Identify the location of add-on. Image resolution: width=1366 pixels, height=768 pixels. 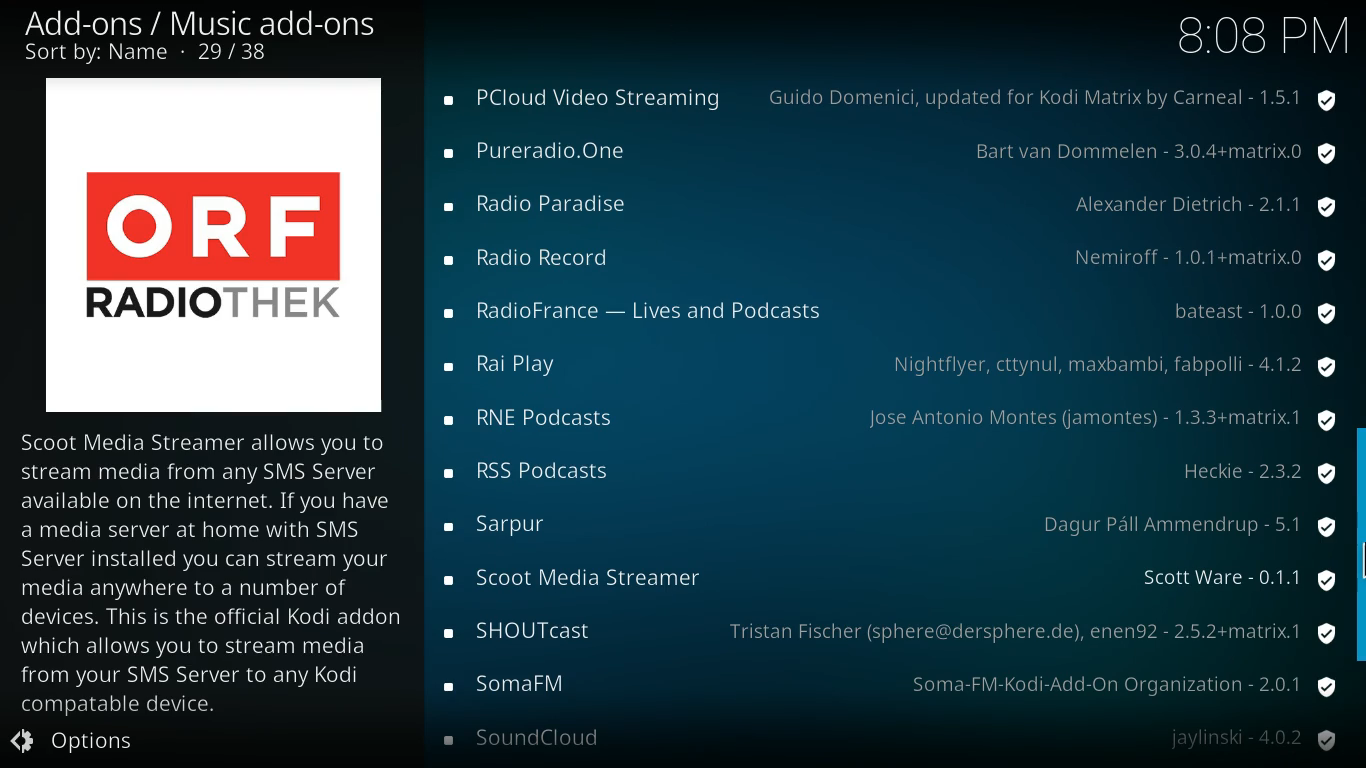
(517, 632).